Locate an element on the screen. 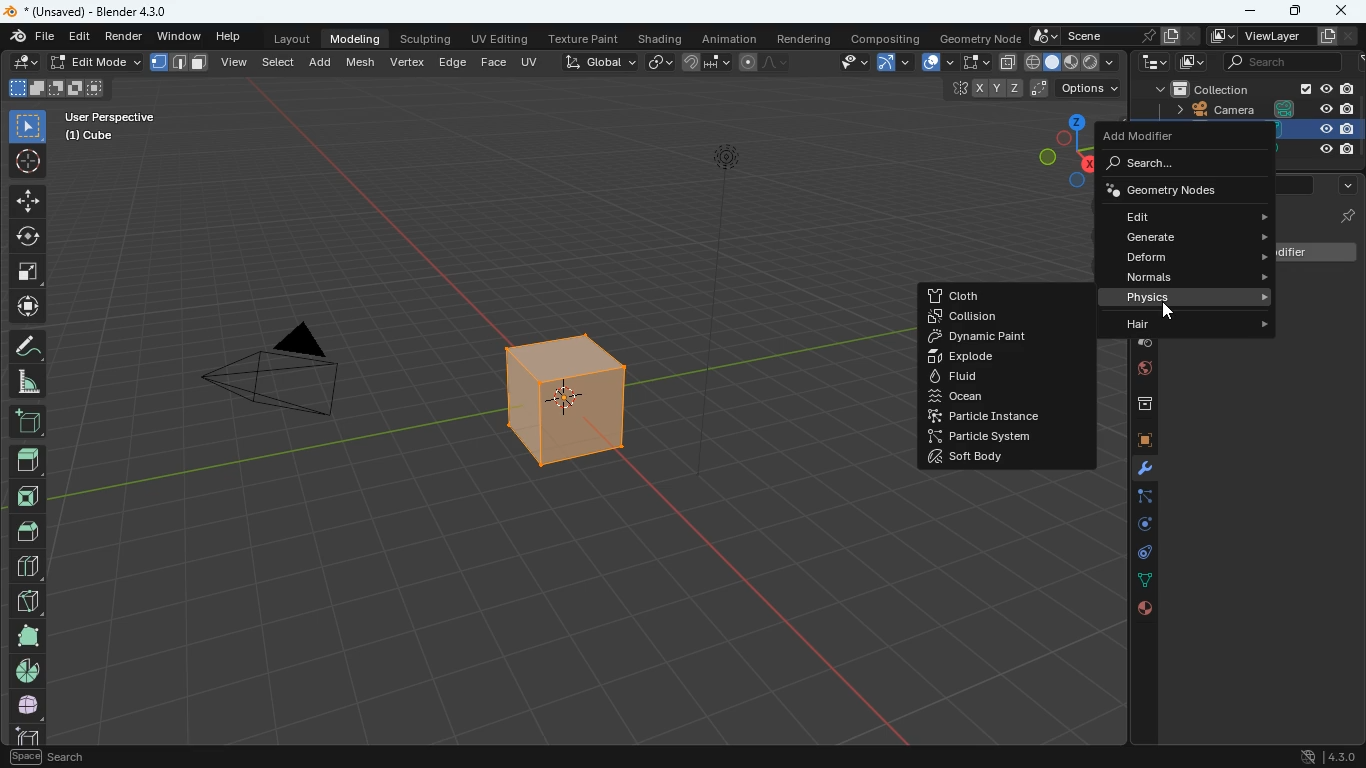 The width and height of the screenshot is (1366, 768). add modifier is located at coordinates (1155, 138).